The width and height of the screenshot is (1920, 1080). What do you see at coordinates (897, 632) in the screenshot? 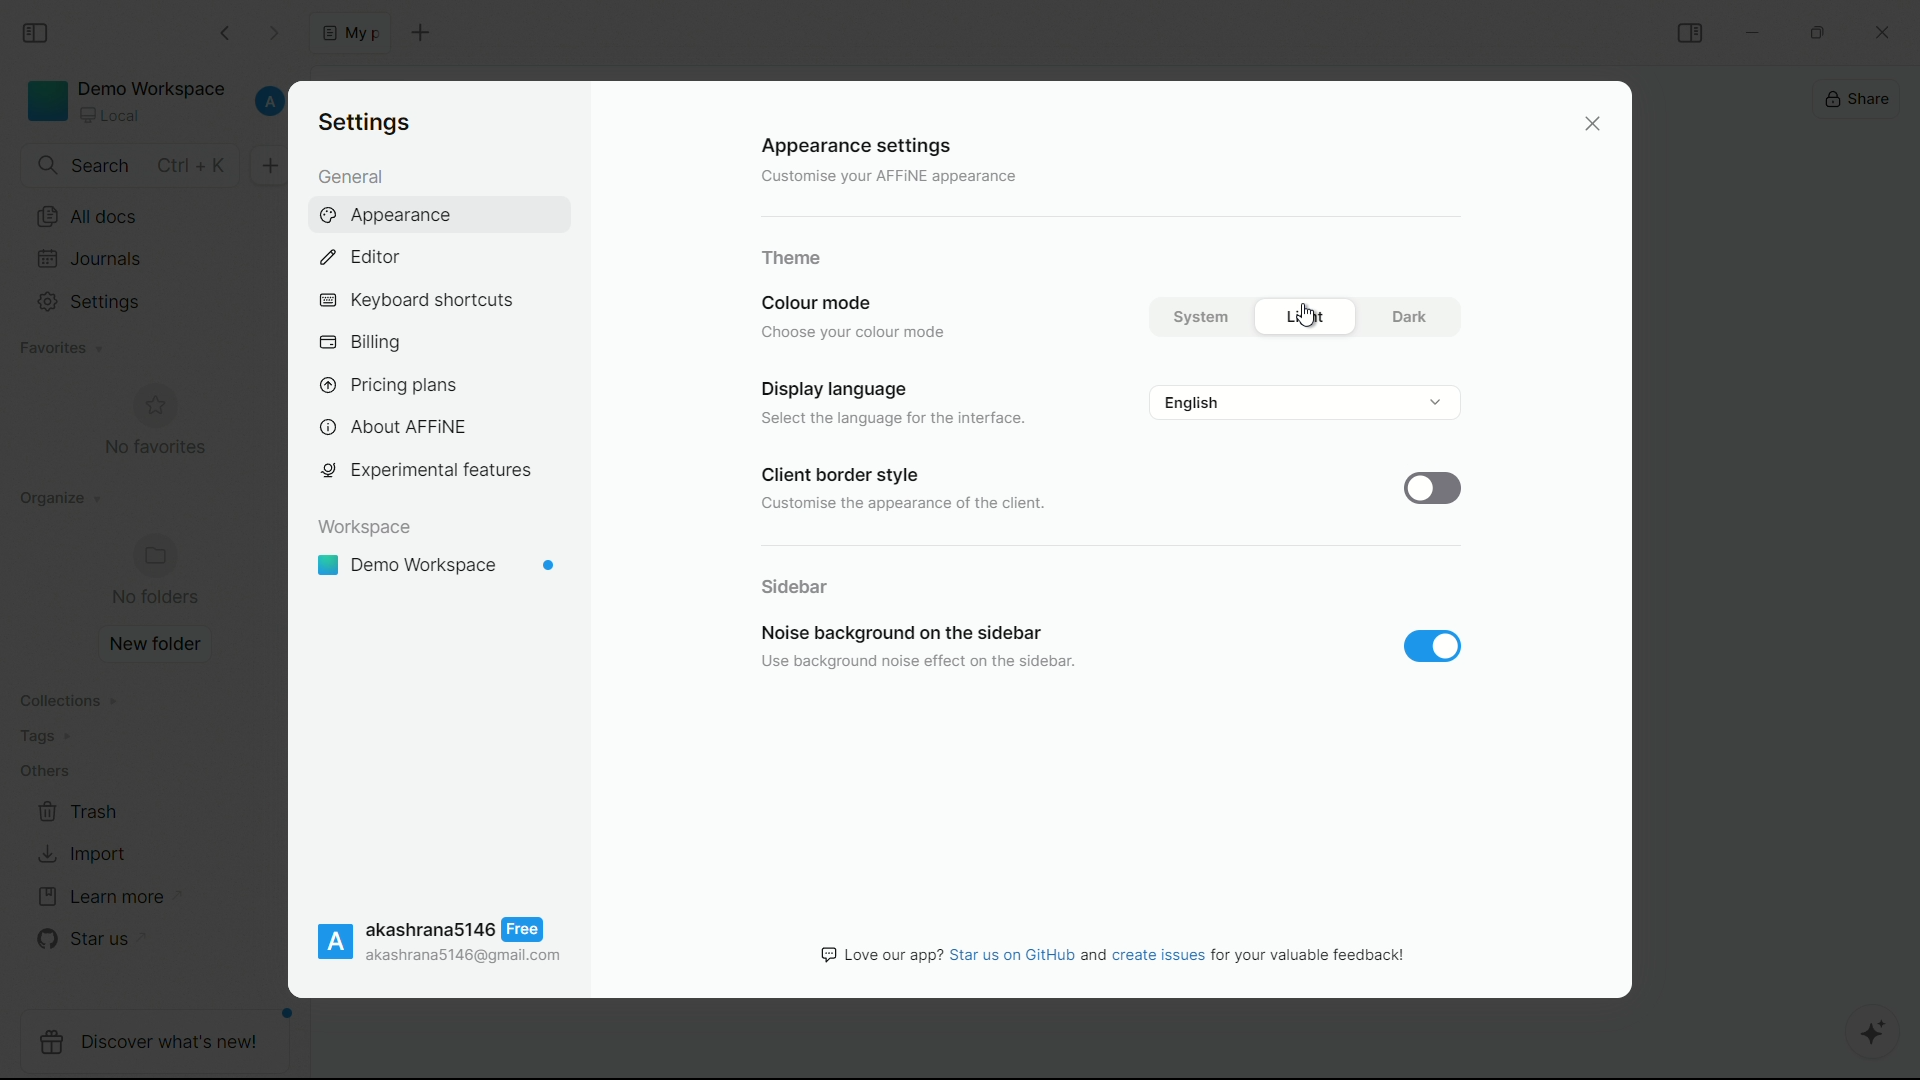
I see `noise background on the sidebar` at bounding box center [897, 632].